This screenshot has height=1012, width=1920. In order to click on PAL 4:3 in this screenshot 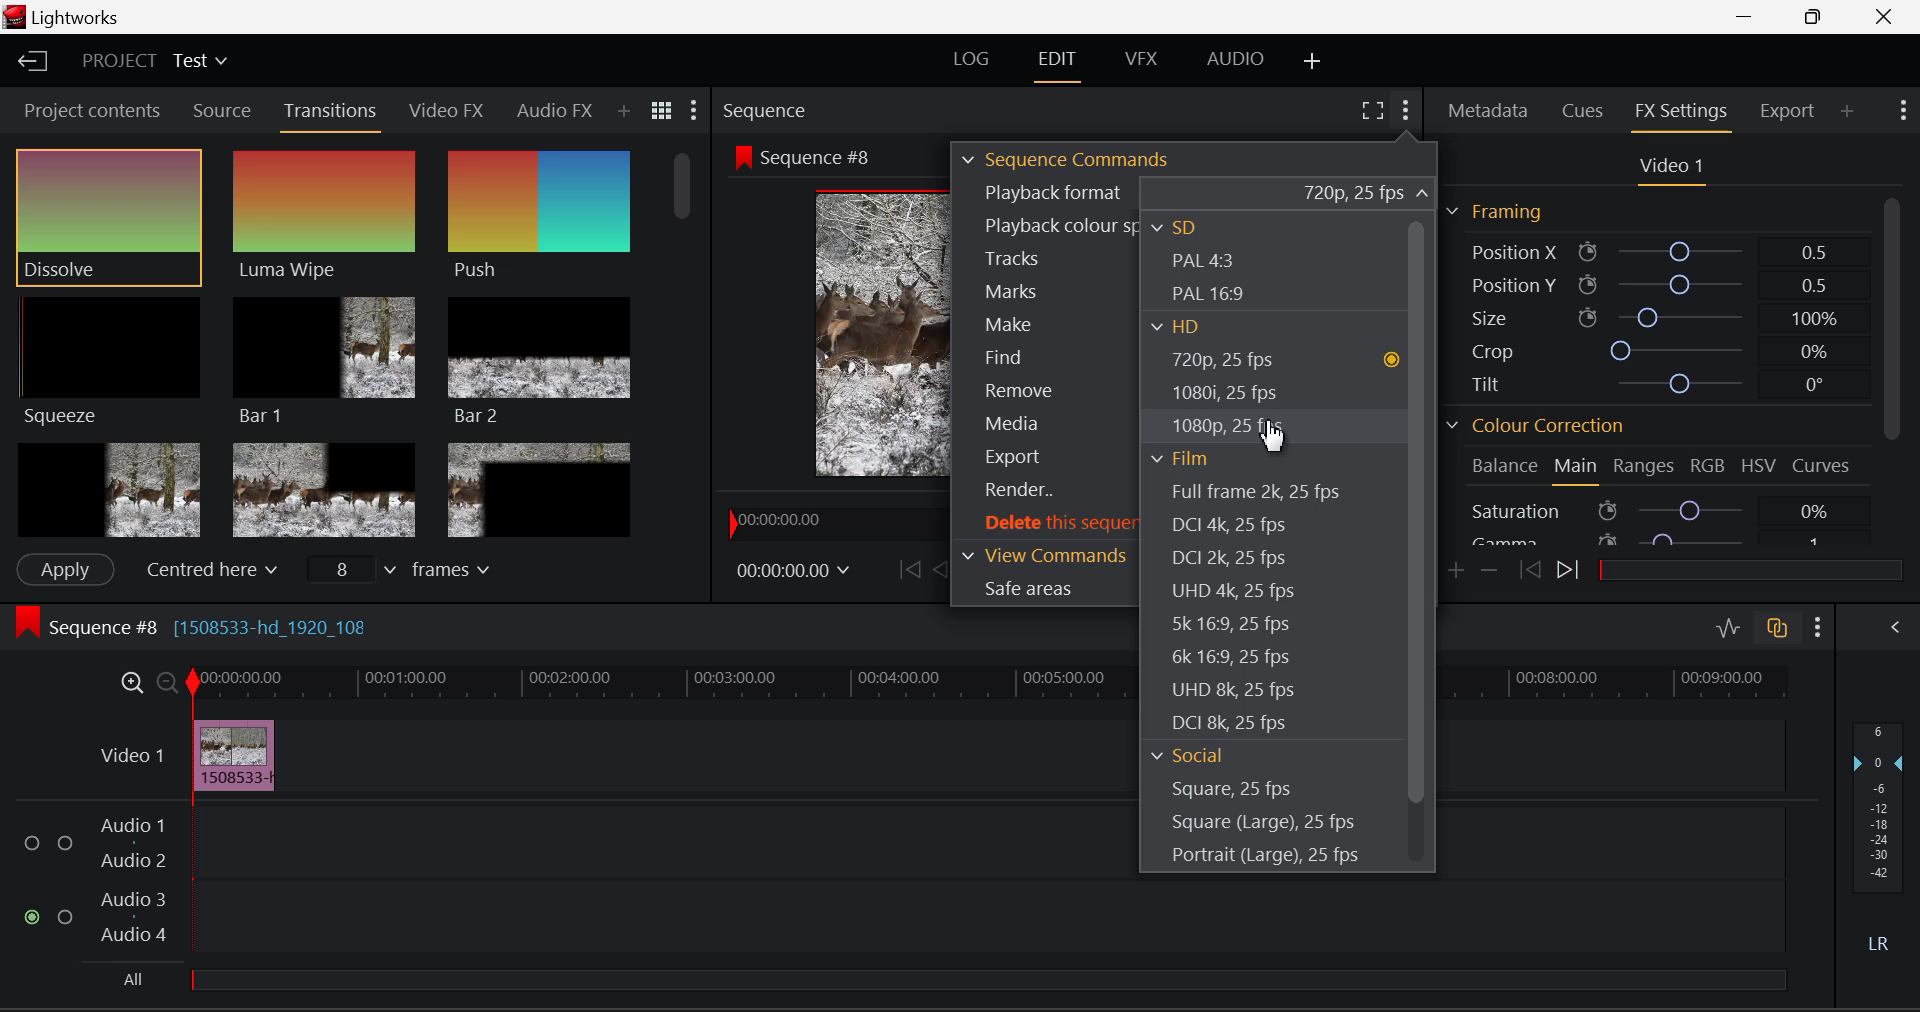, I will do `click(1205, 262)`.